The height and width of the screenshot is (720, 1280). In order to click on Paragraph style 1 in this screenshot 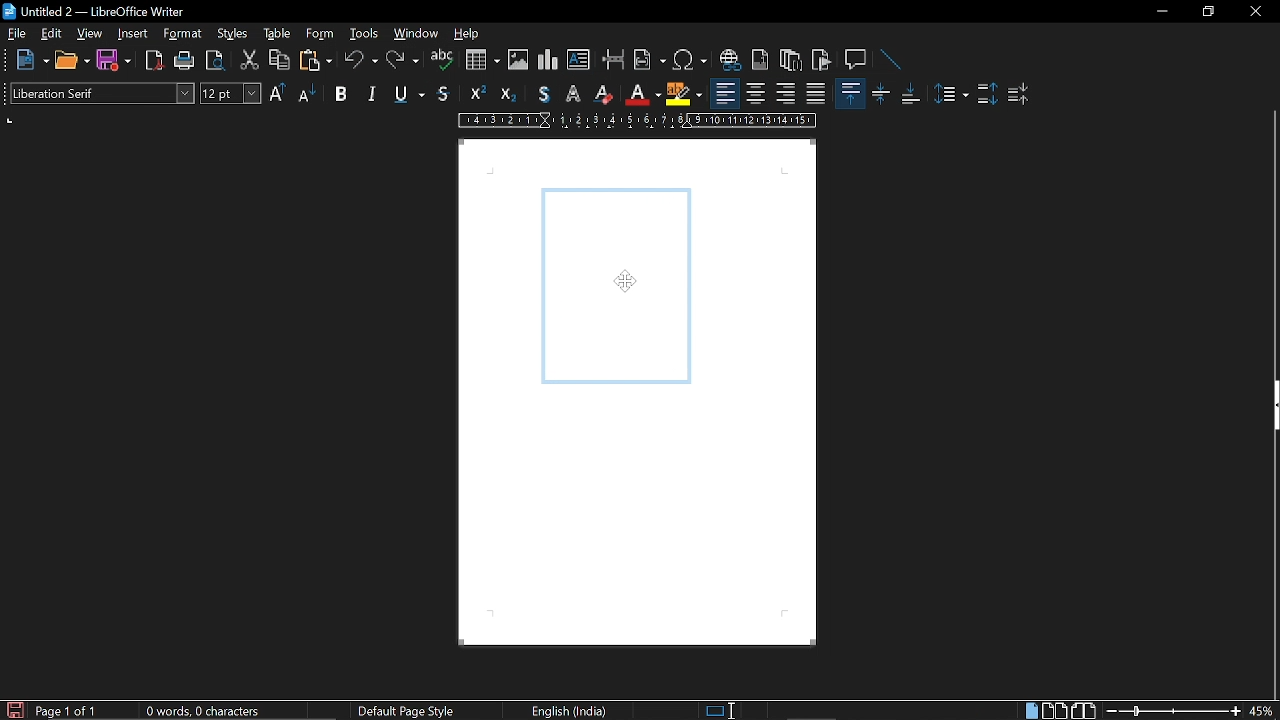, I will do `click(988, 96)`.